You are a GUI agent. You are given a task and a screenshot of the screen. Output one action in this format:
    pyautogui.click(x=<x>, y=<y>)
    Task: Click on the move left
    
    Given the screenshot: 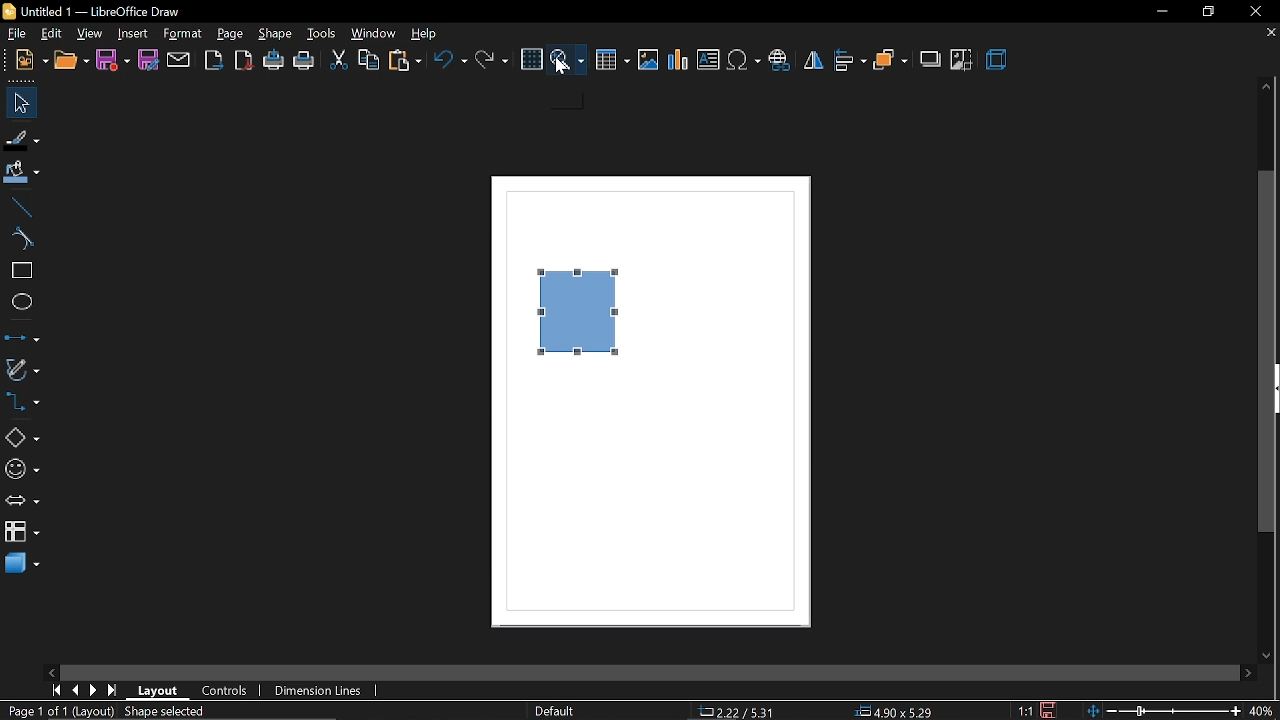 What is the action you would take?
    pyautogui.click(x=51, y=672)
    